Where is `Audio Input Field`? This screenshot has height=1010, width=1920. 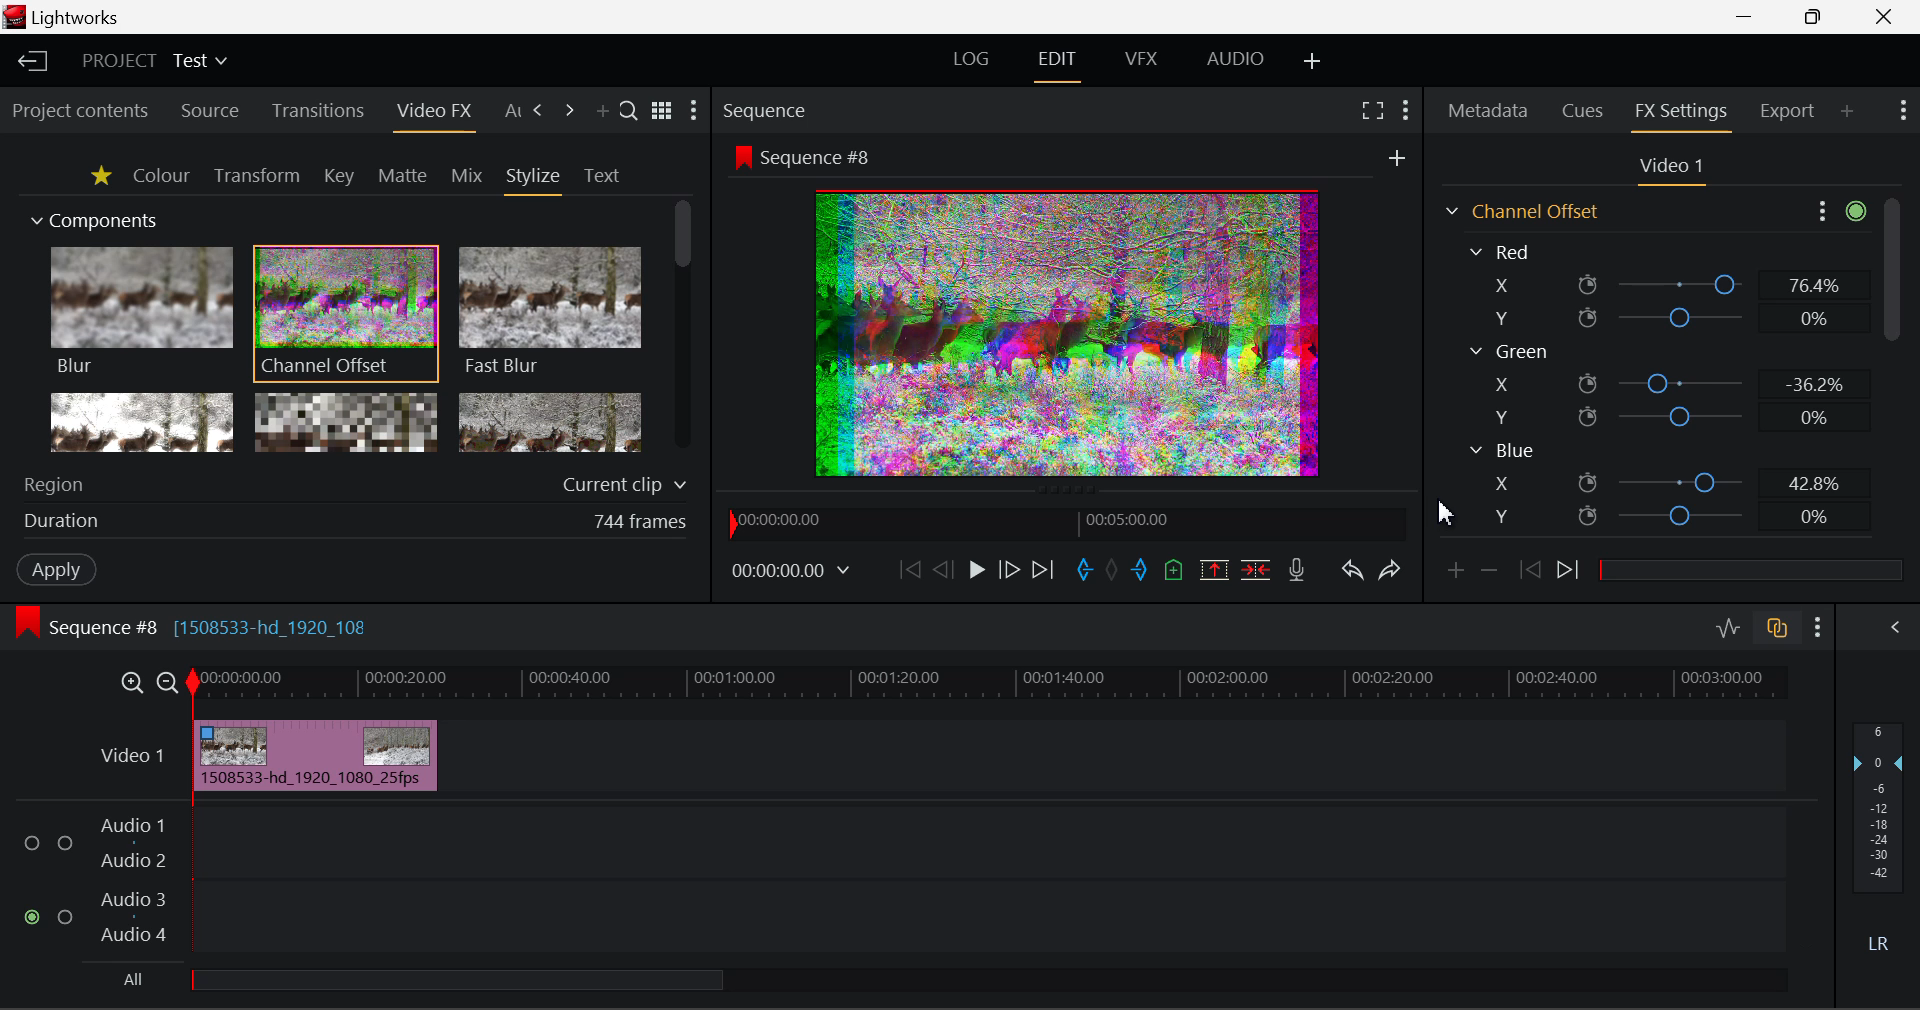 Audio Input Field is located at coordinates (899, 882).